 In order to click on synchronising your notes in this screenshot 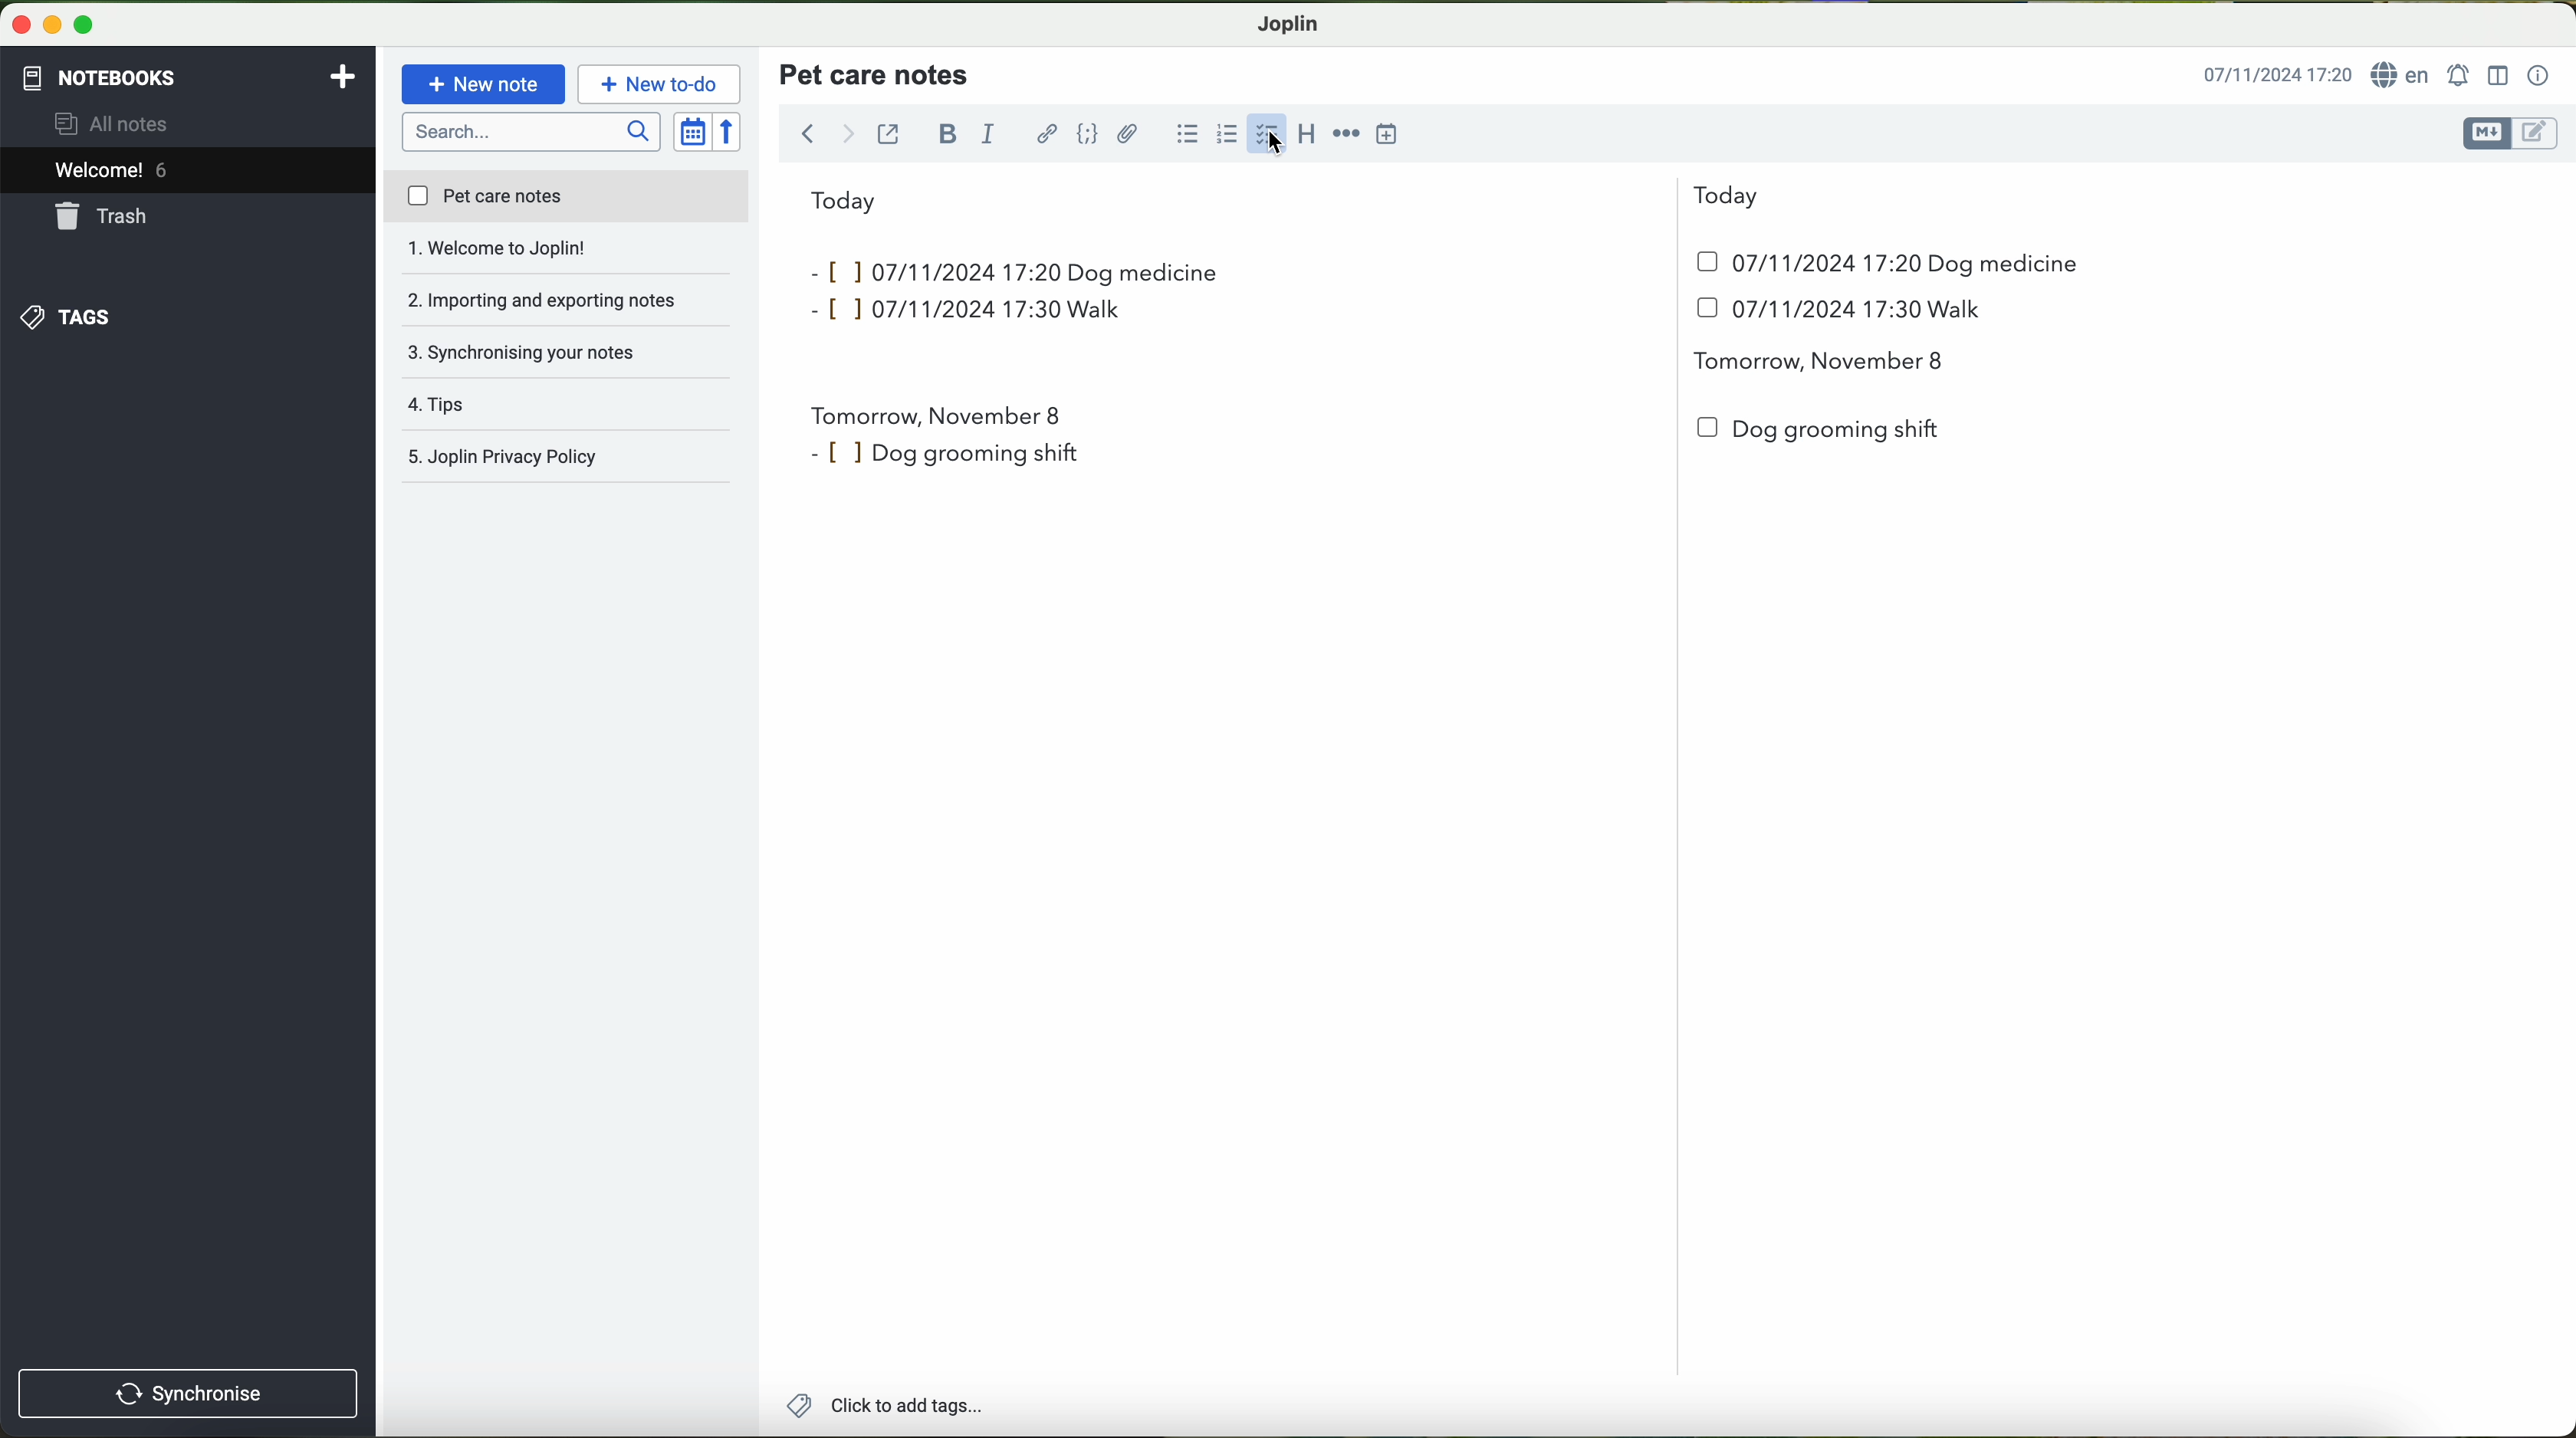, I will do `click(568, 302)`.